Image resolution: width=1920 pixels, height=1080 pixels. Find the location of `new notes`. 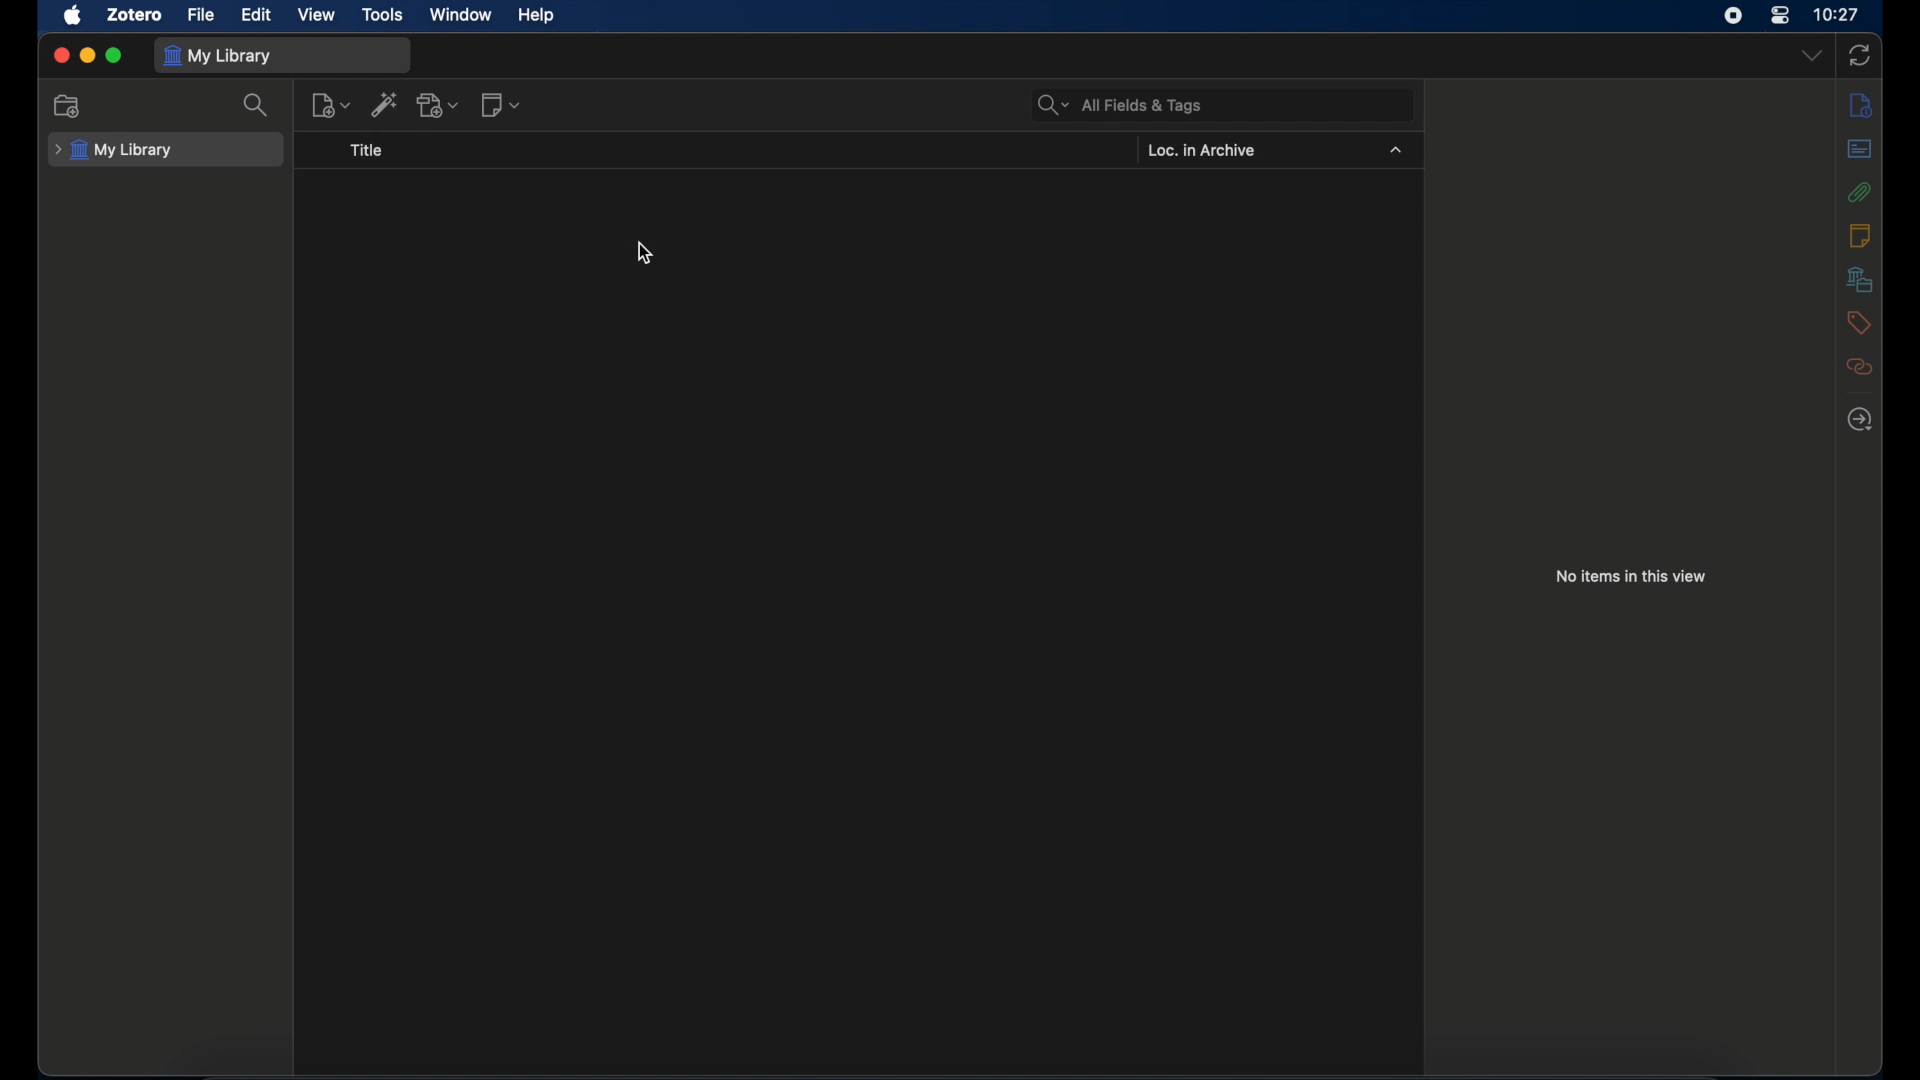

new notes is located at coordinates (500, 106).